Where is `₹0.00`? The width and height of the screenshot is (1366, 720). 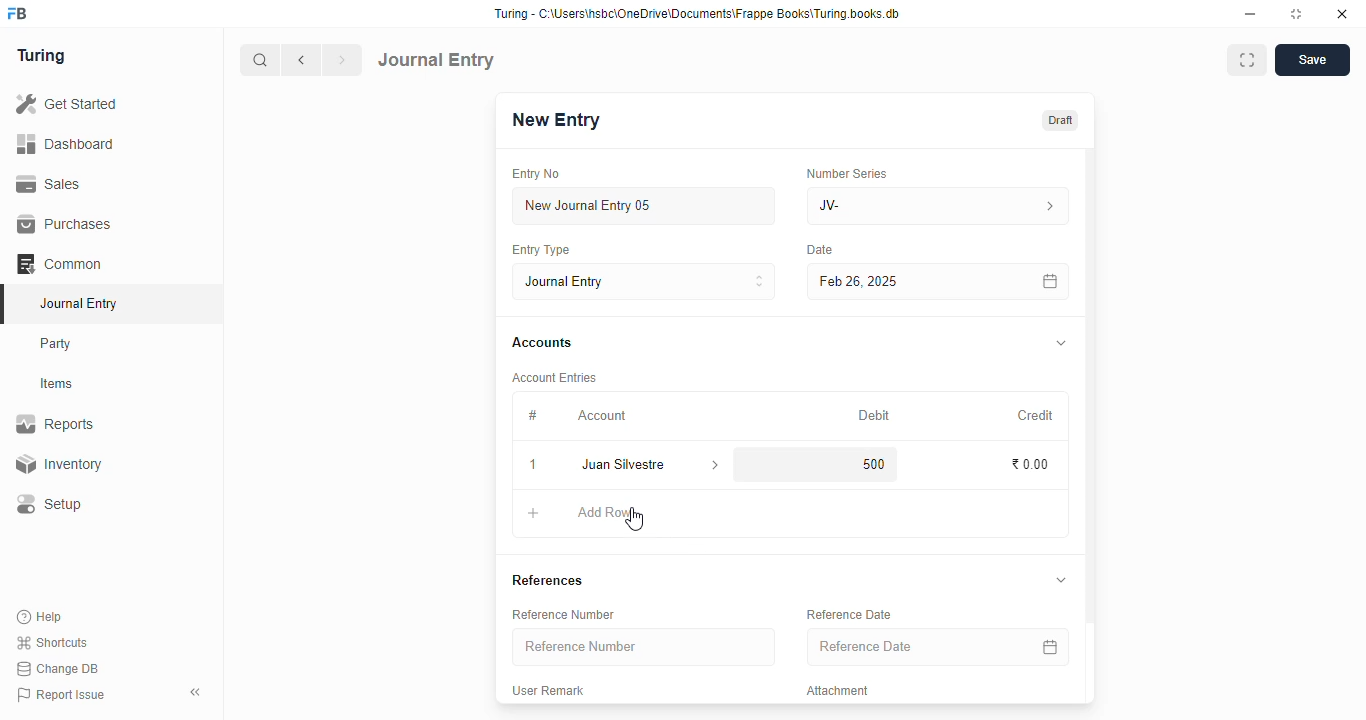
₹0.00 is located at coordinates (1031, 465).